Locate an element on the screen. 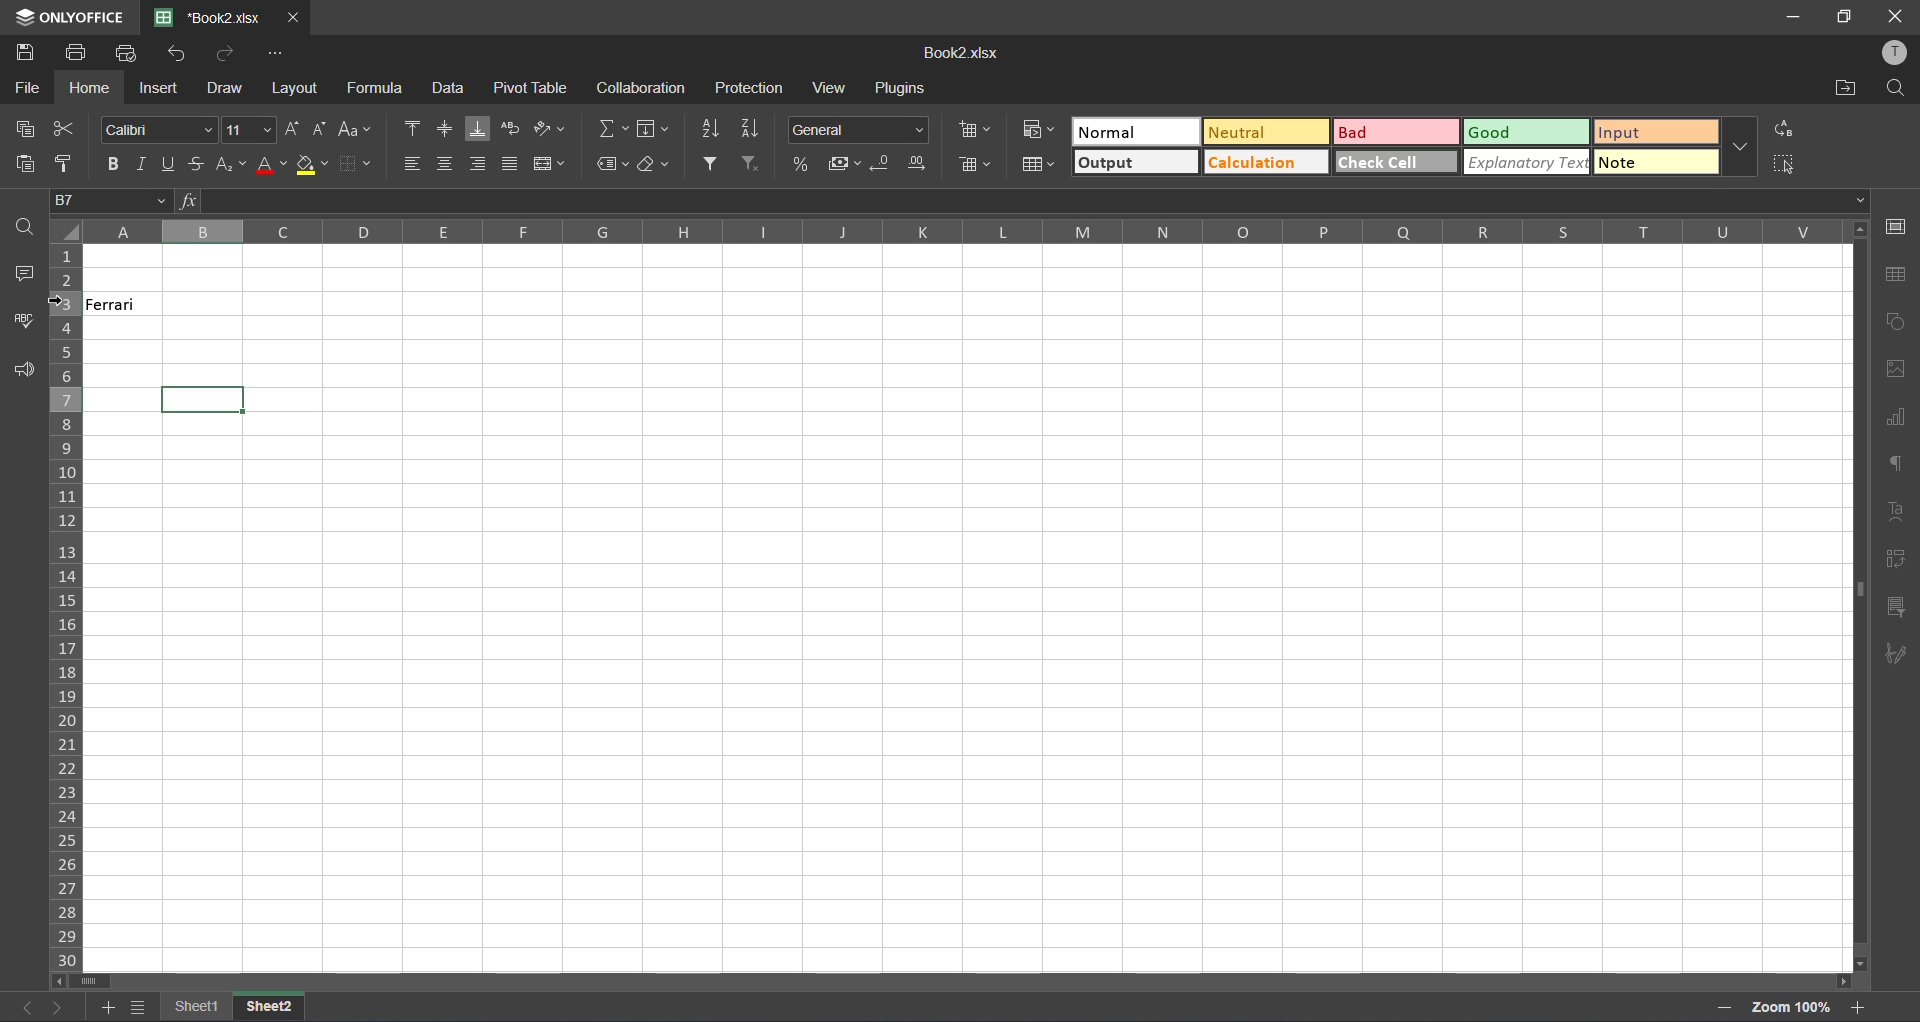 The image size is (1920, 1022). sheet list is located at coordinates (140, 1007).